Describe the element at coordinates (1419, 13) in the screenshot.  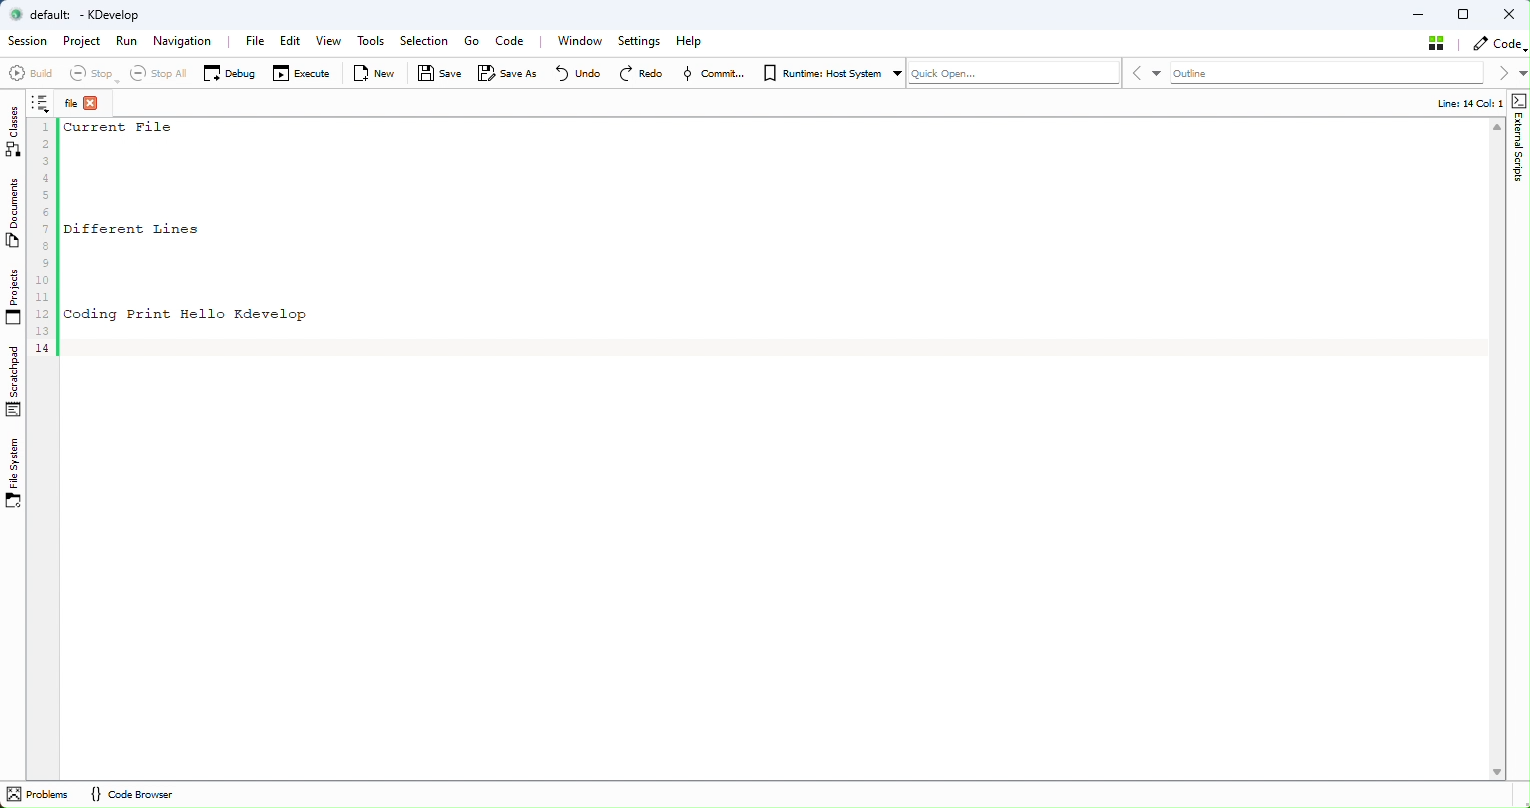
I see `Minimize` at that location.